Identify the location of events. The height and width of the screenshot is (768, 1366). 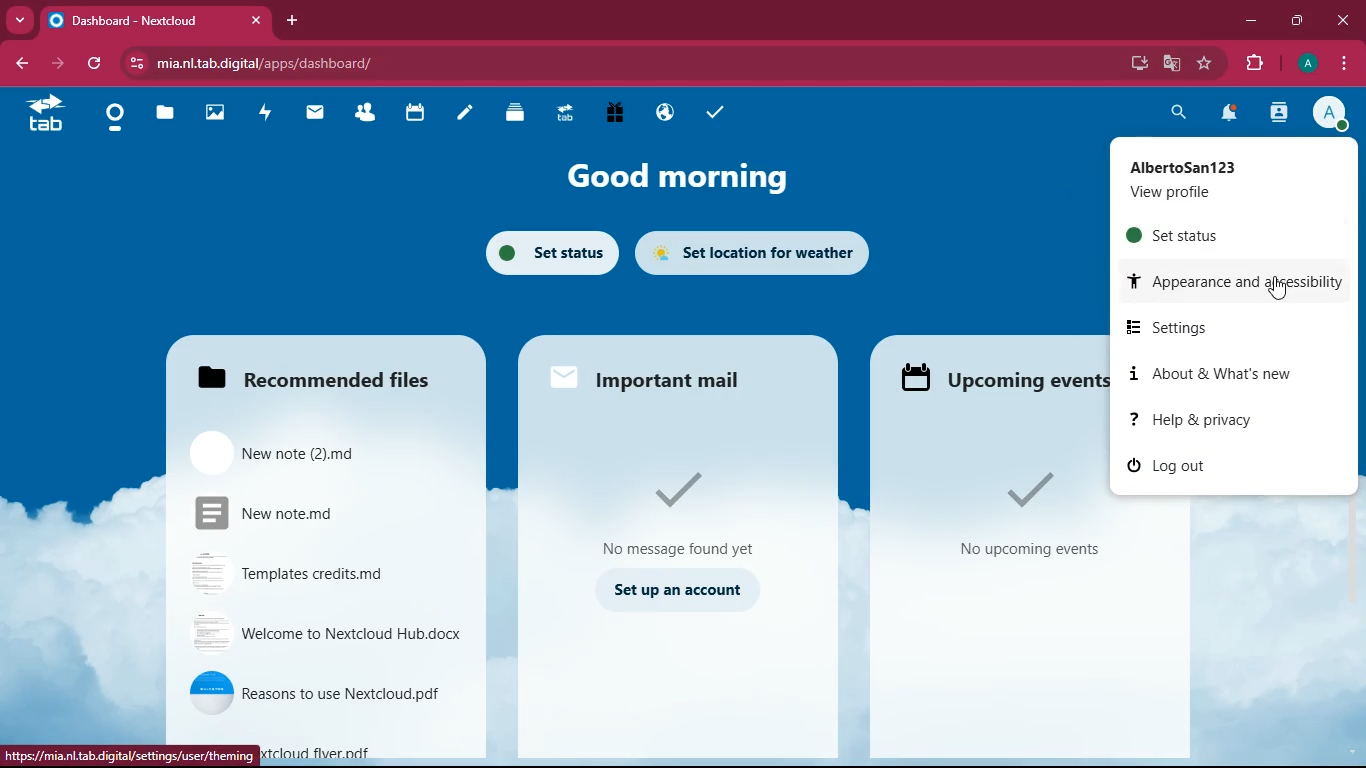
(1001, 381).